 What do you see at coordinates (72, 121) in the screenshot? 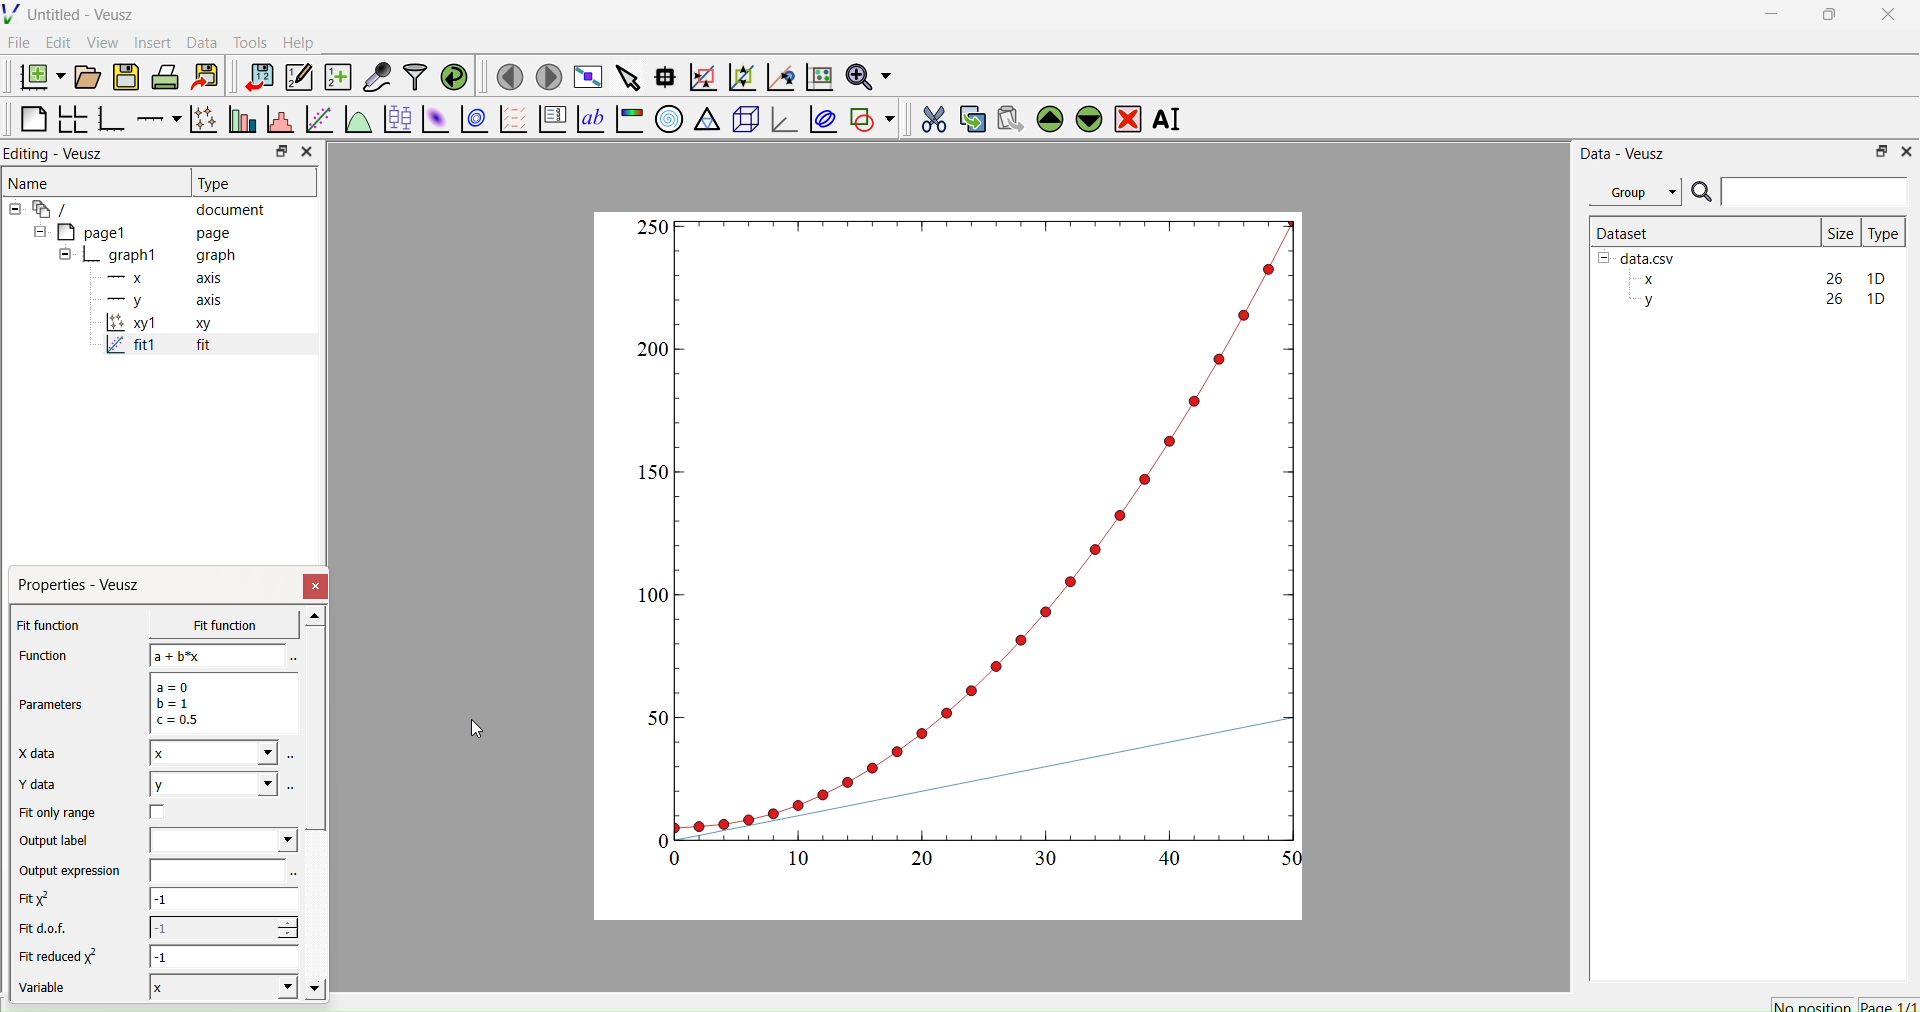
I see `Arrange graphs in grid` at bounding box center [72, 121].